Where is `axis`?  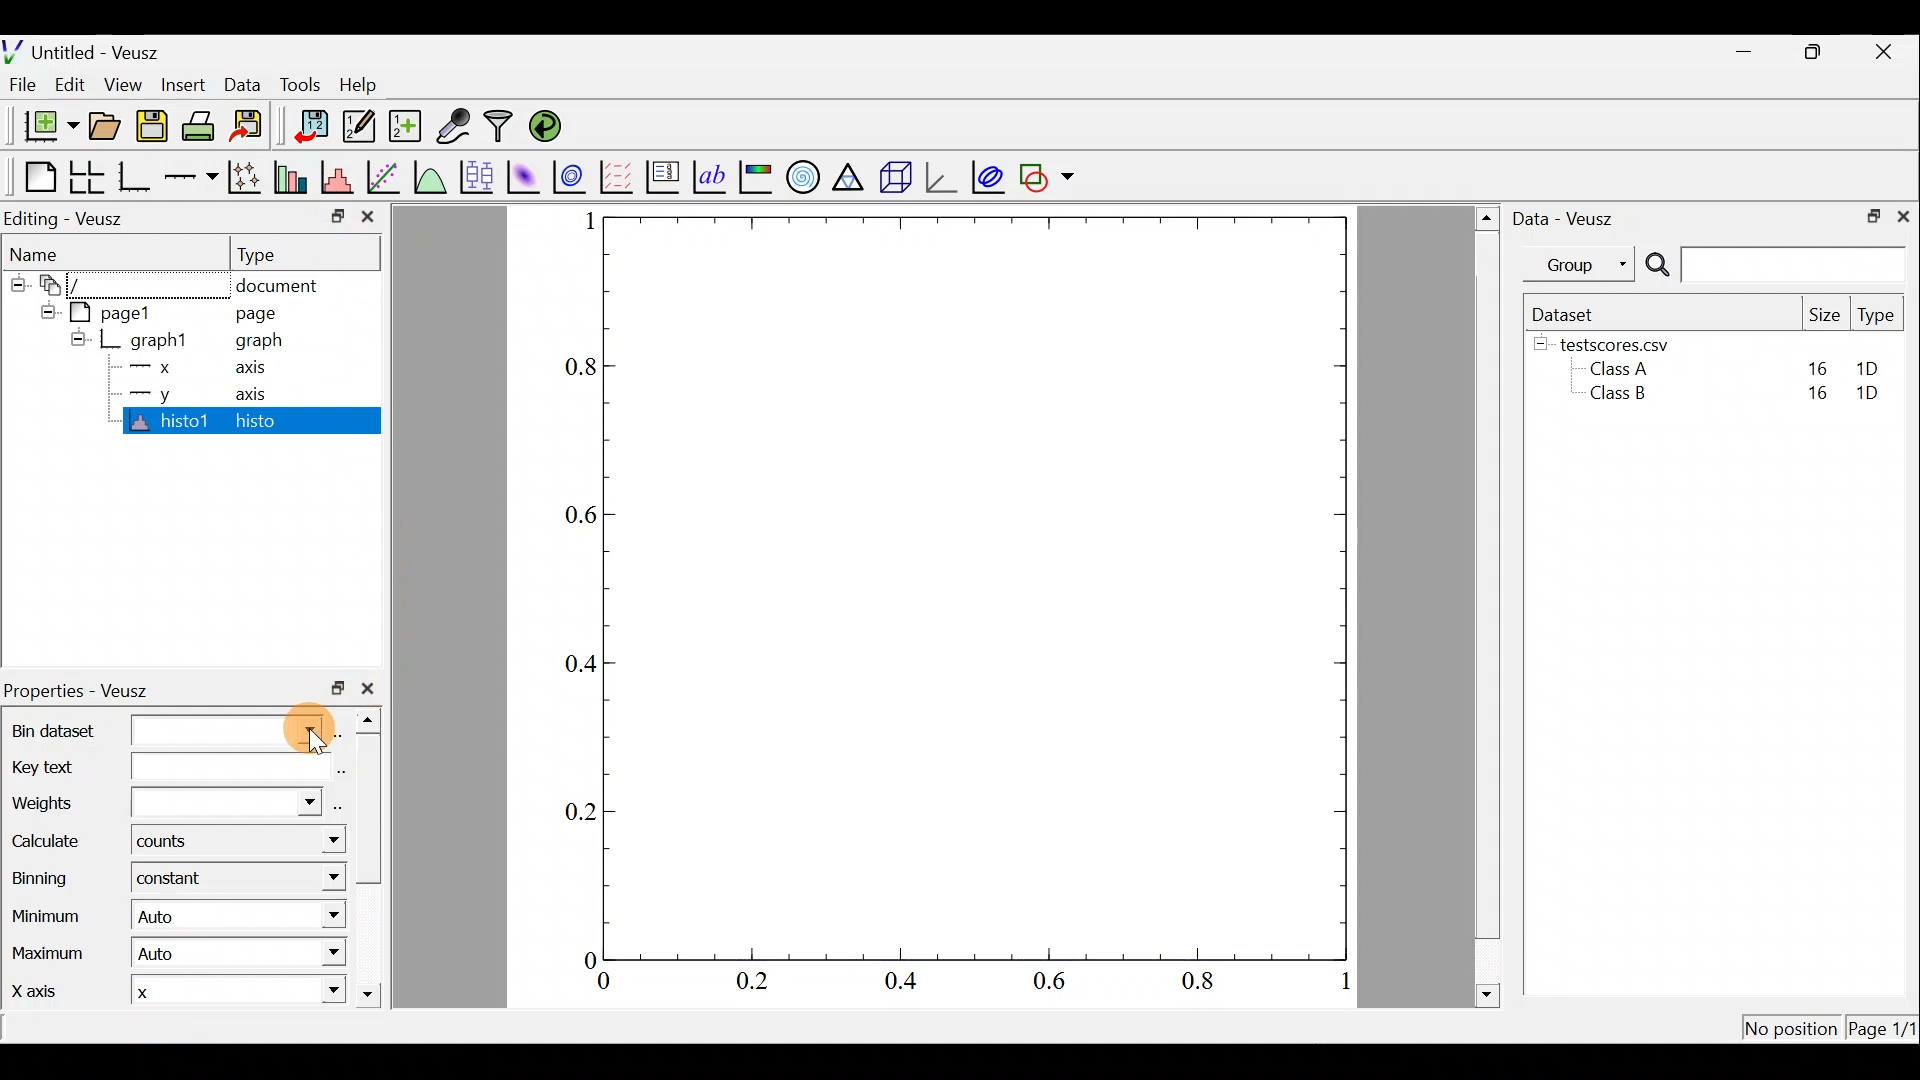
axis is located at coordinates (257, 395).